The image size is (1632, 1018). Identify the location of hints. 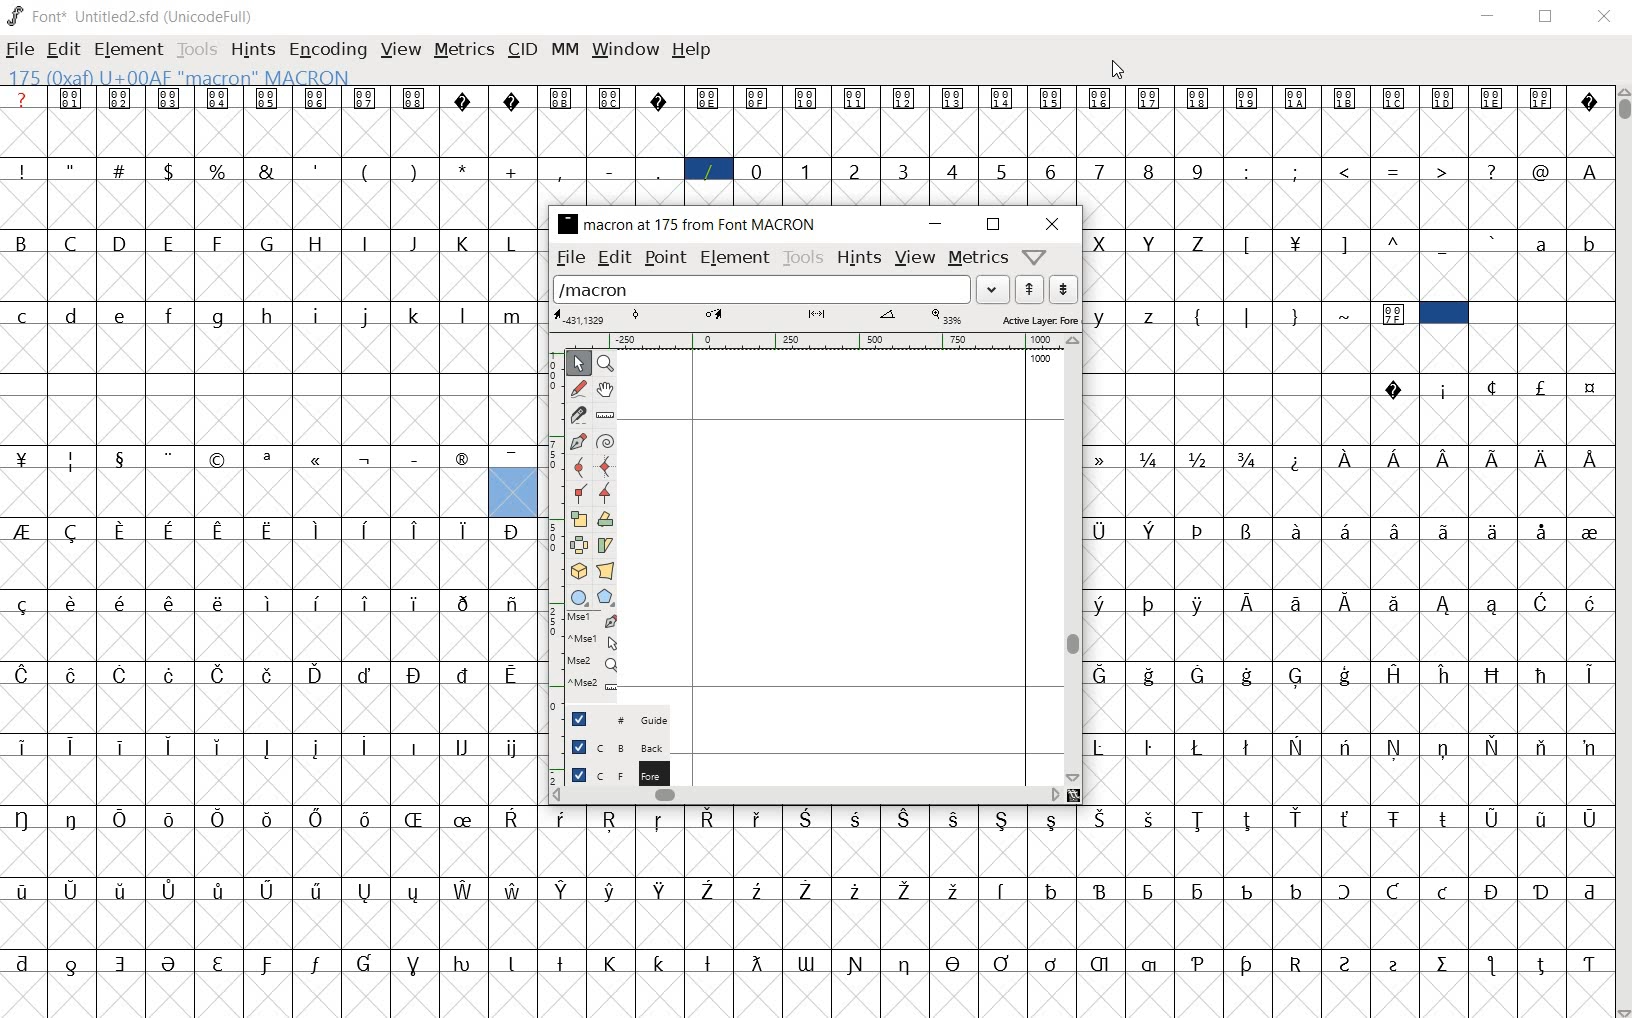
(856, 257).